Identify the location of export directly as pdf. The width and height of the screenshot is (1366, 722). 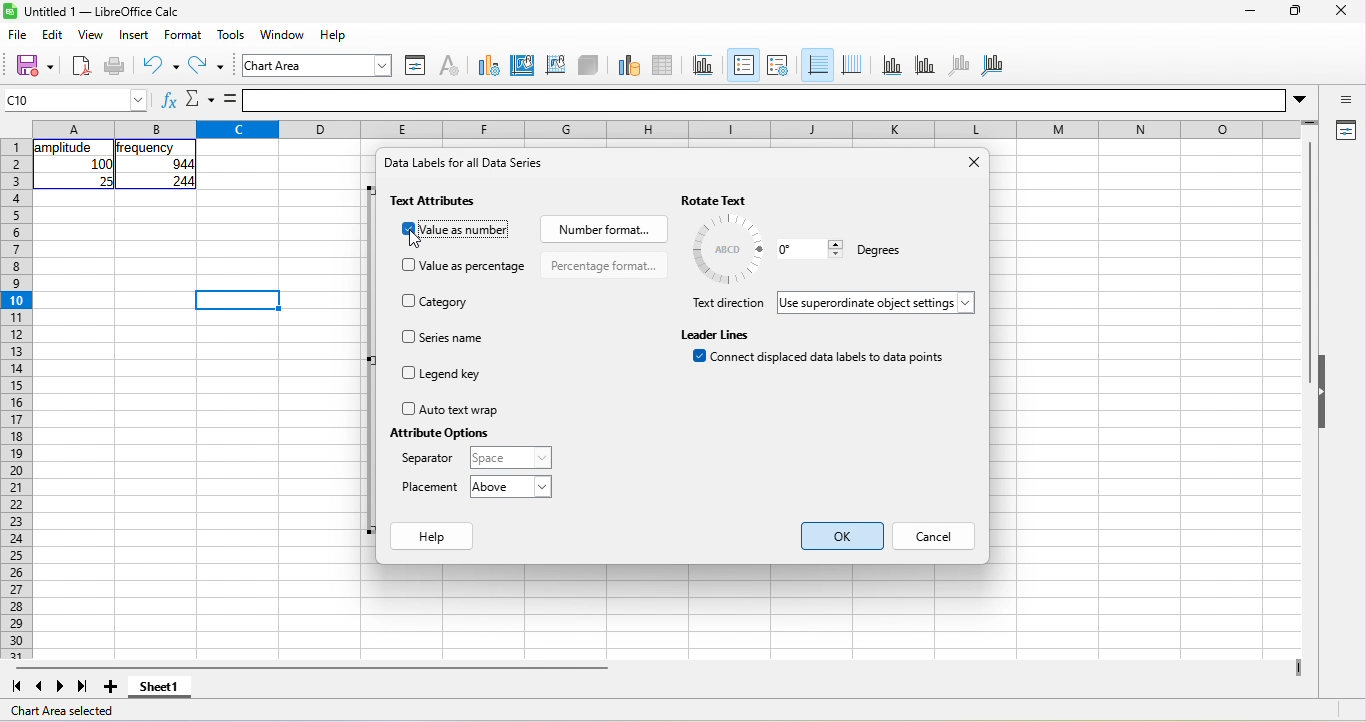
(81, 67).